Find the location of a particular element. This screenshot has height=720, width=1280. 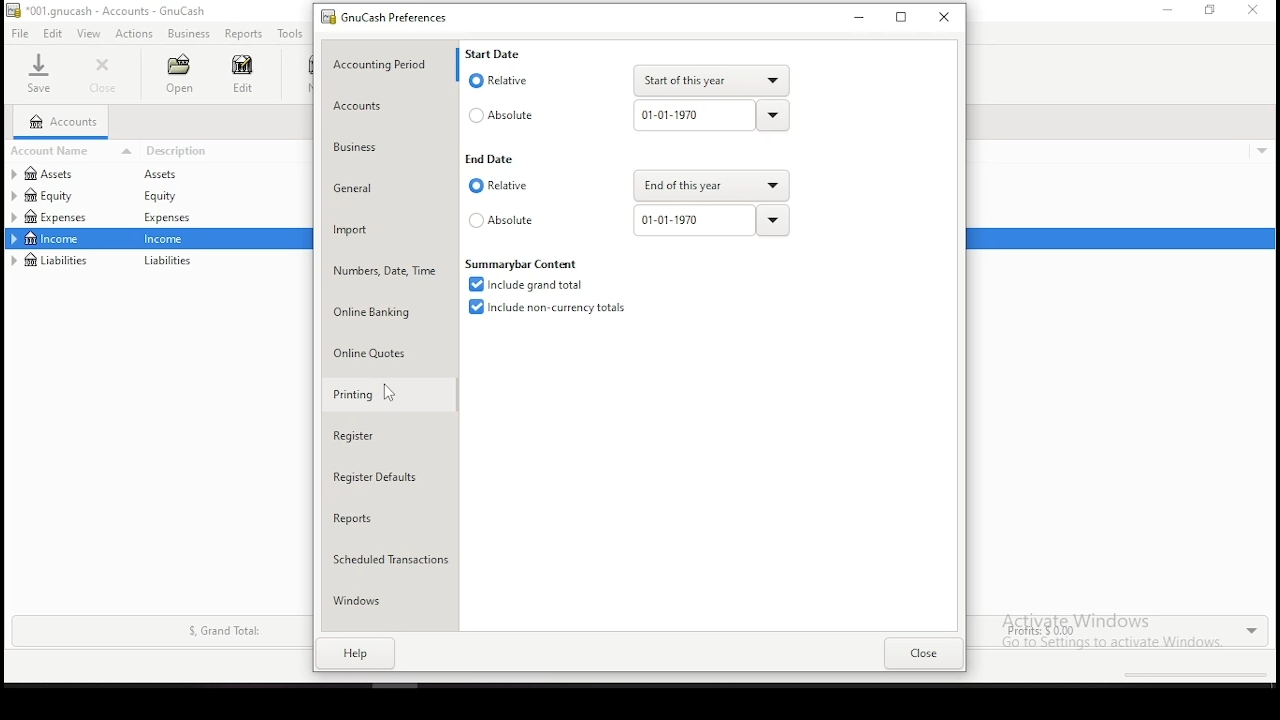

close is located at coordinates (105, 75).